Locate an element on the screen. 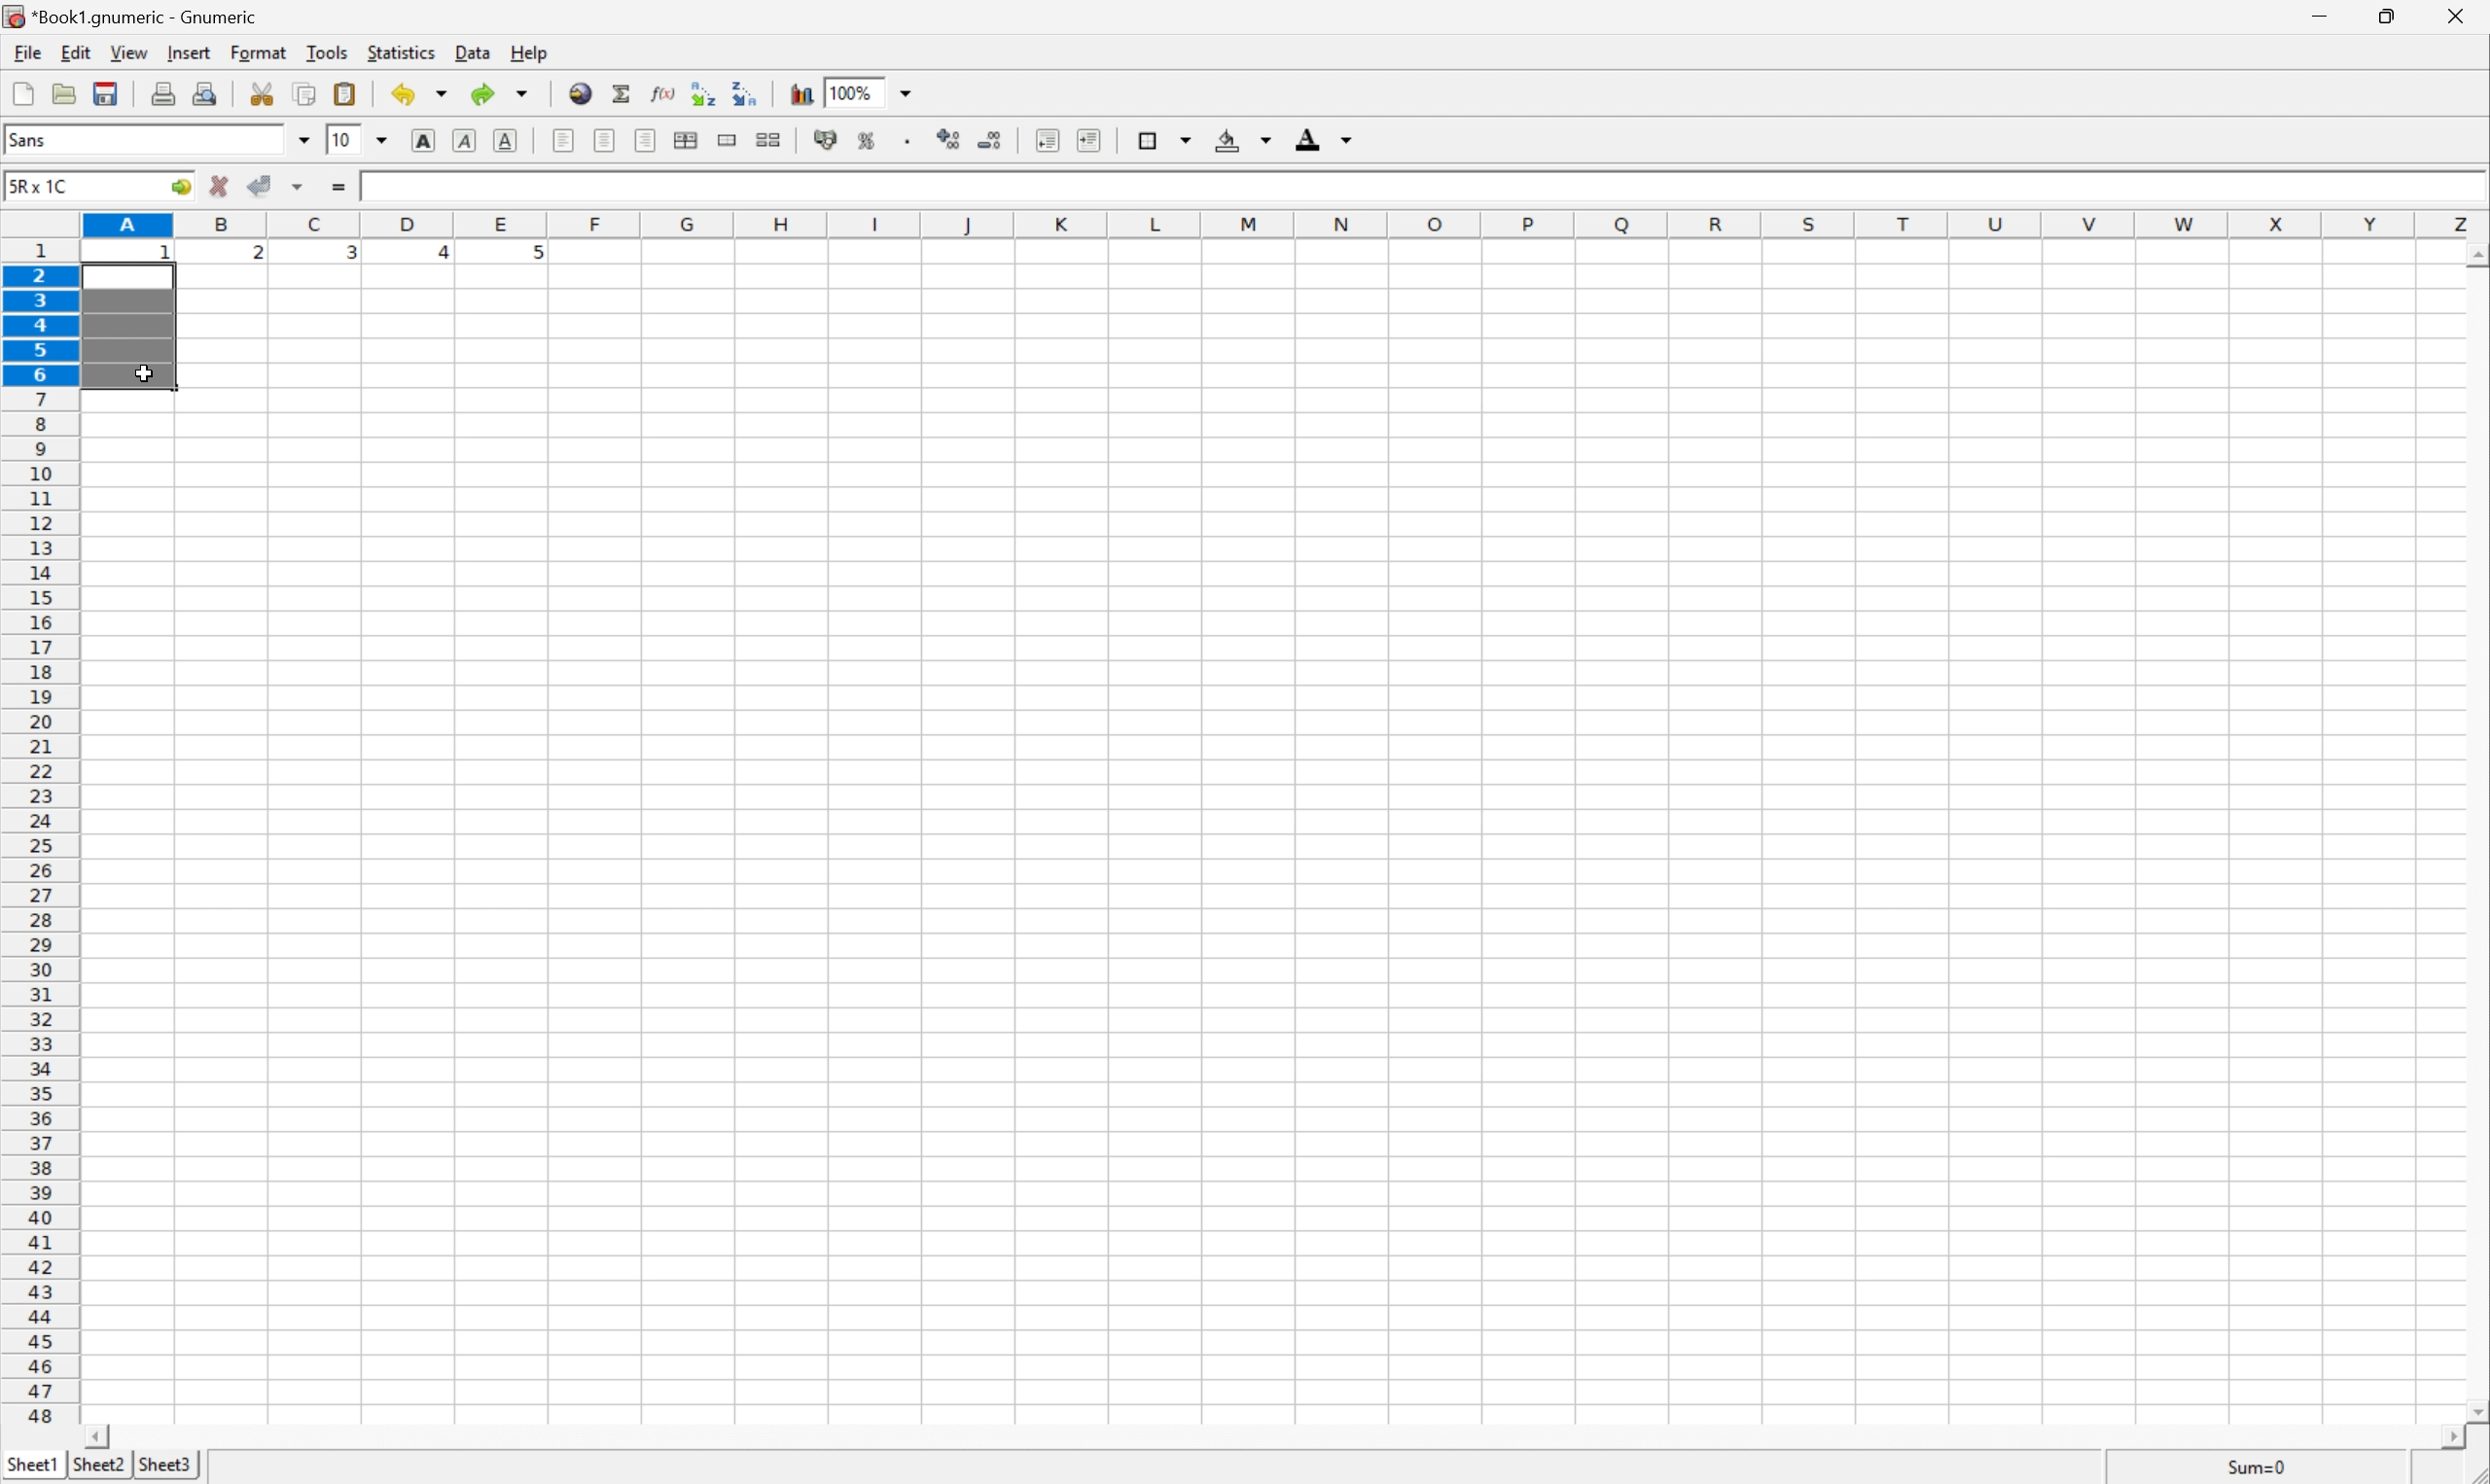 This screenshot has height=1484, width=2490. align right is located at coordinates (646, 140).